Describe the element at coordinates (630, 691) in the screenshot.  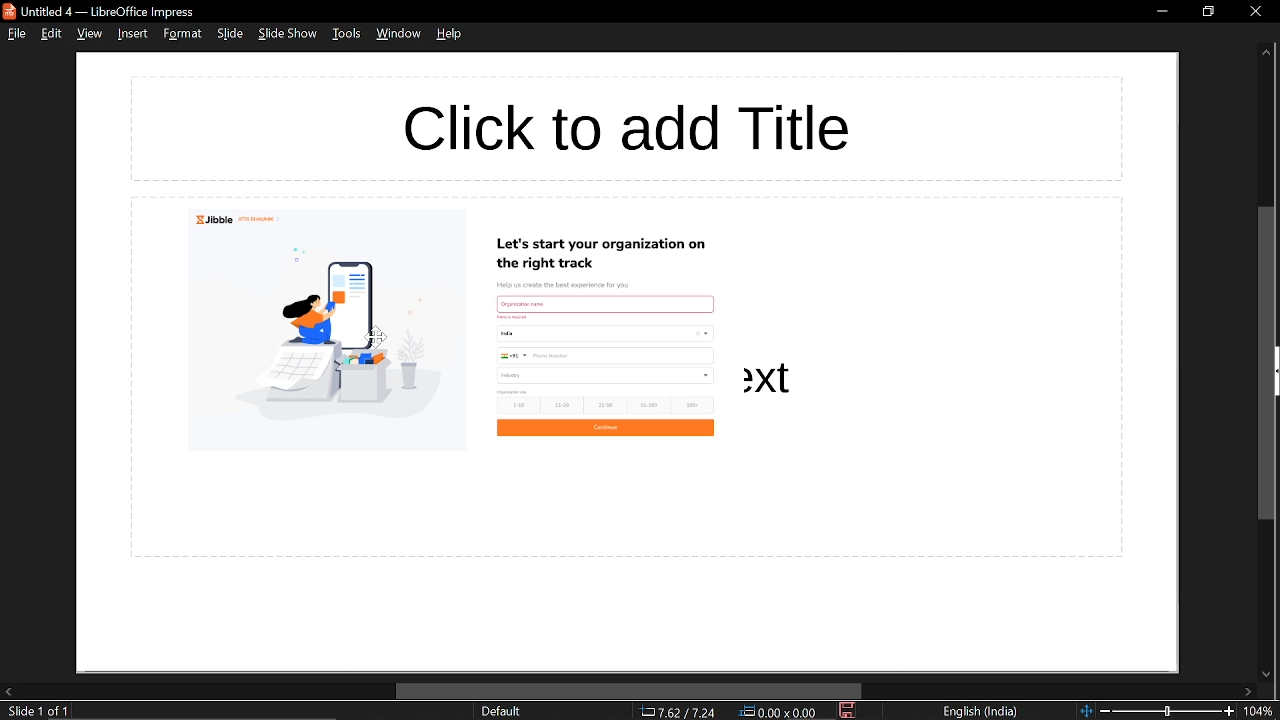
I see `horizontal scrollbar` at that location.